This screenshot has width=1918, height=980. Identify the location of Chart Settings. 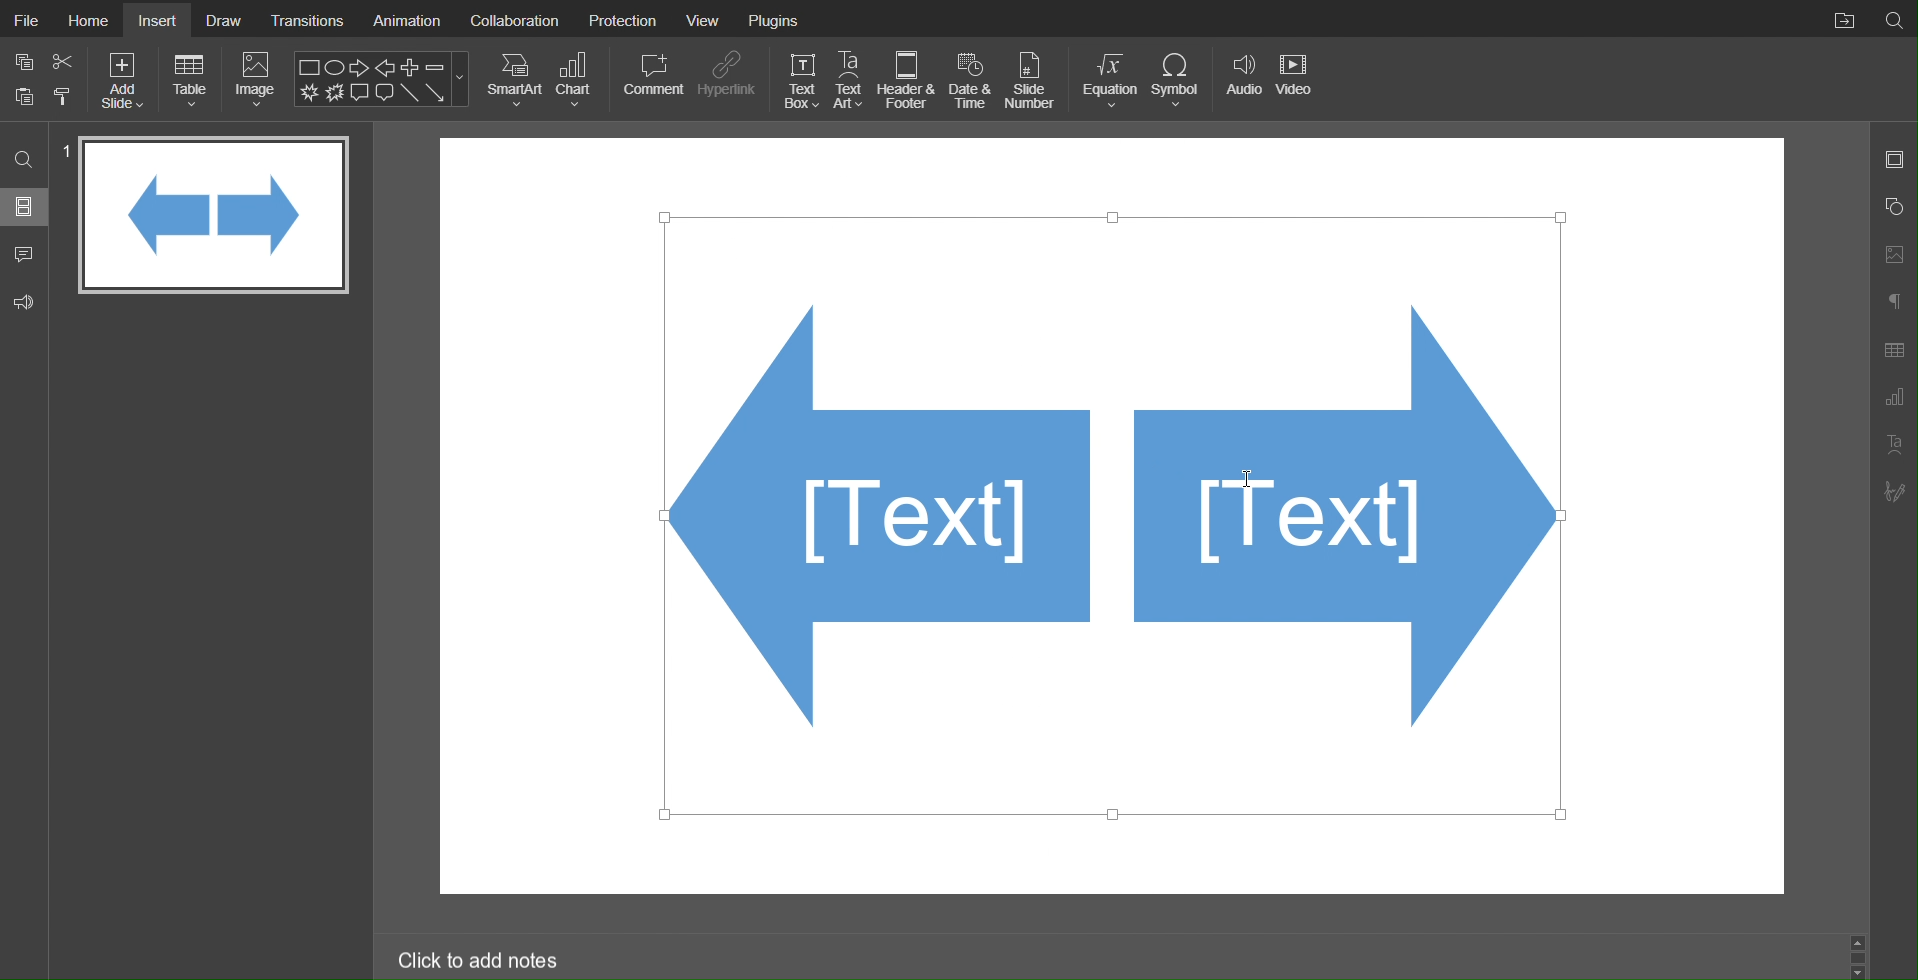
(1894, 399).